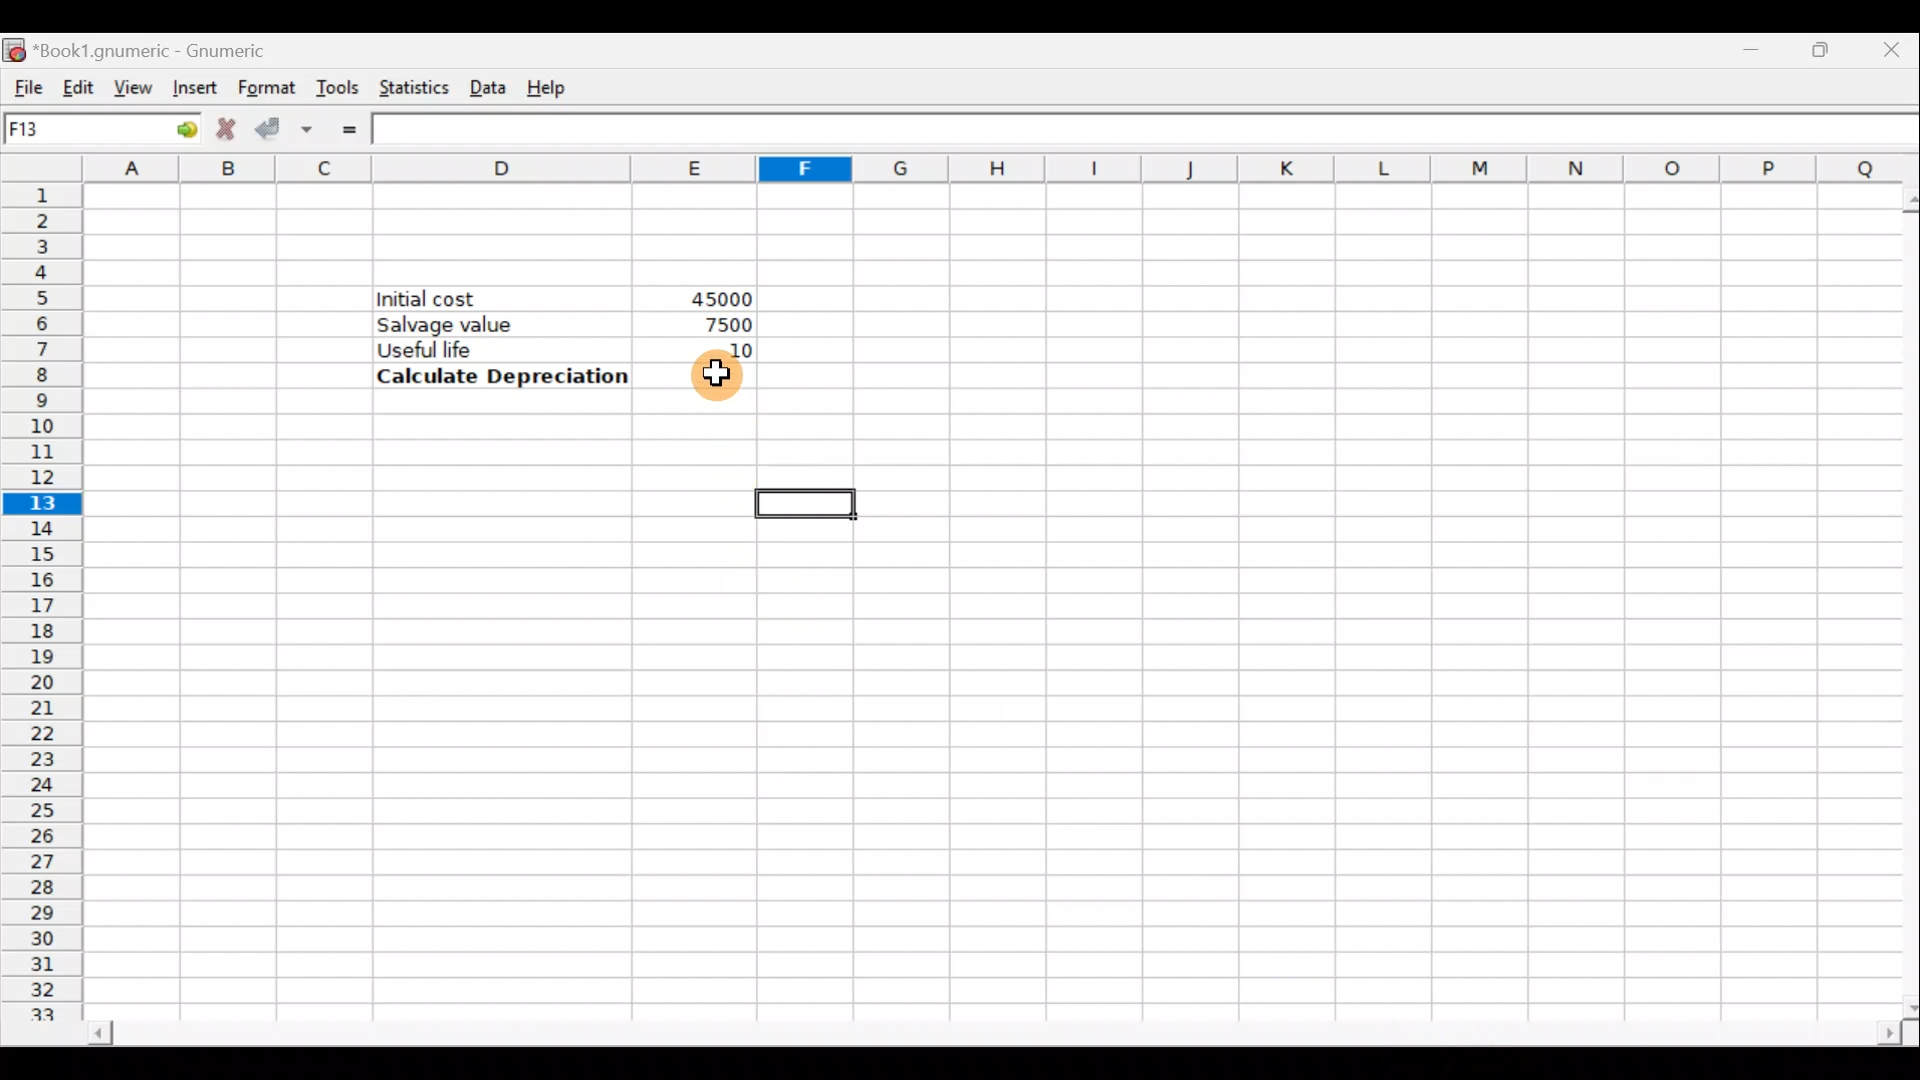  Describe the element at coordinates (348, 128) in the screenshot. I see `Enter formula` at that location.